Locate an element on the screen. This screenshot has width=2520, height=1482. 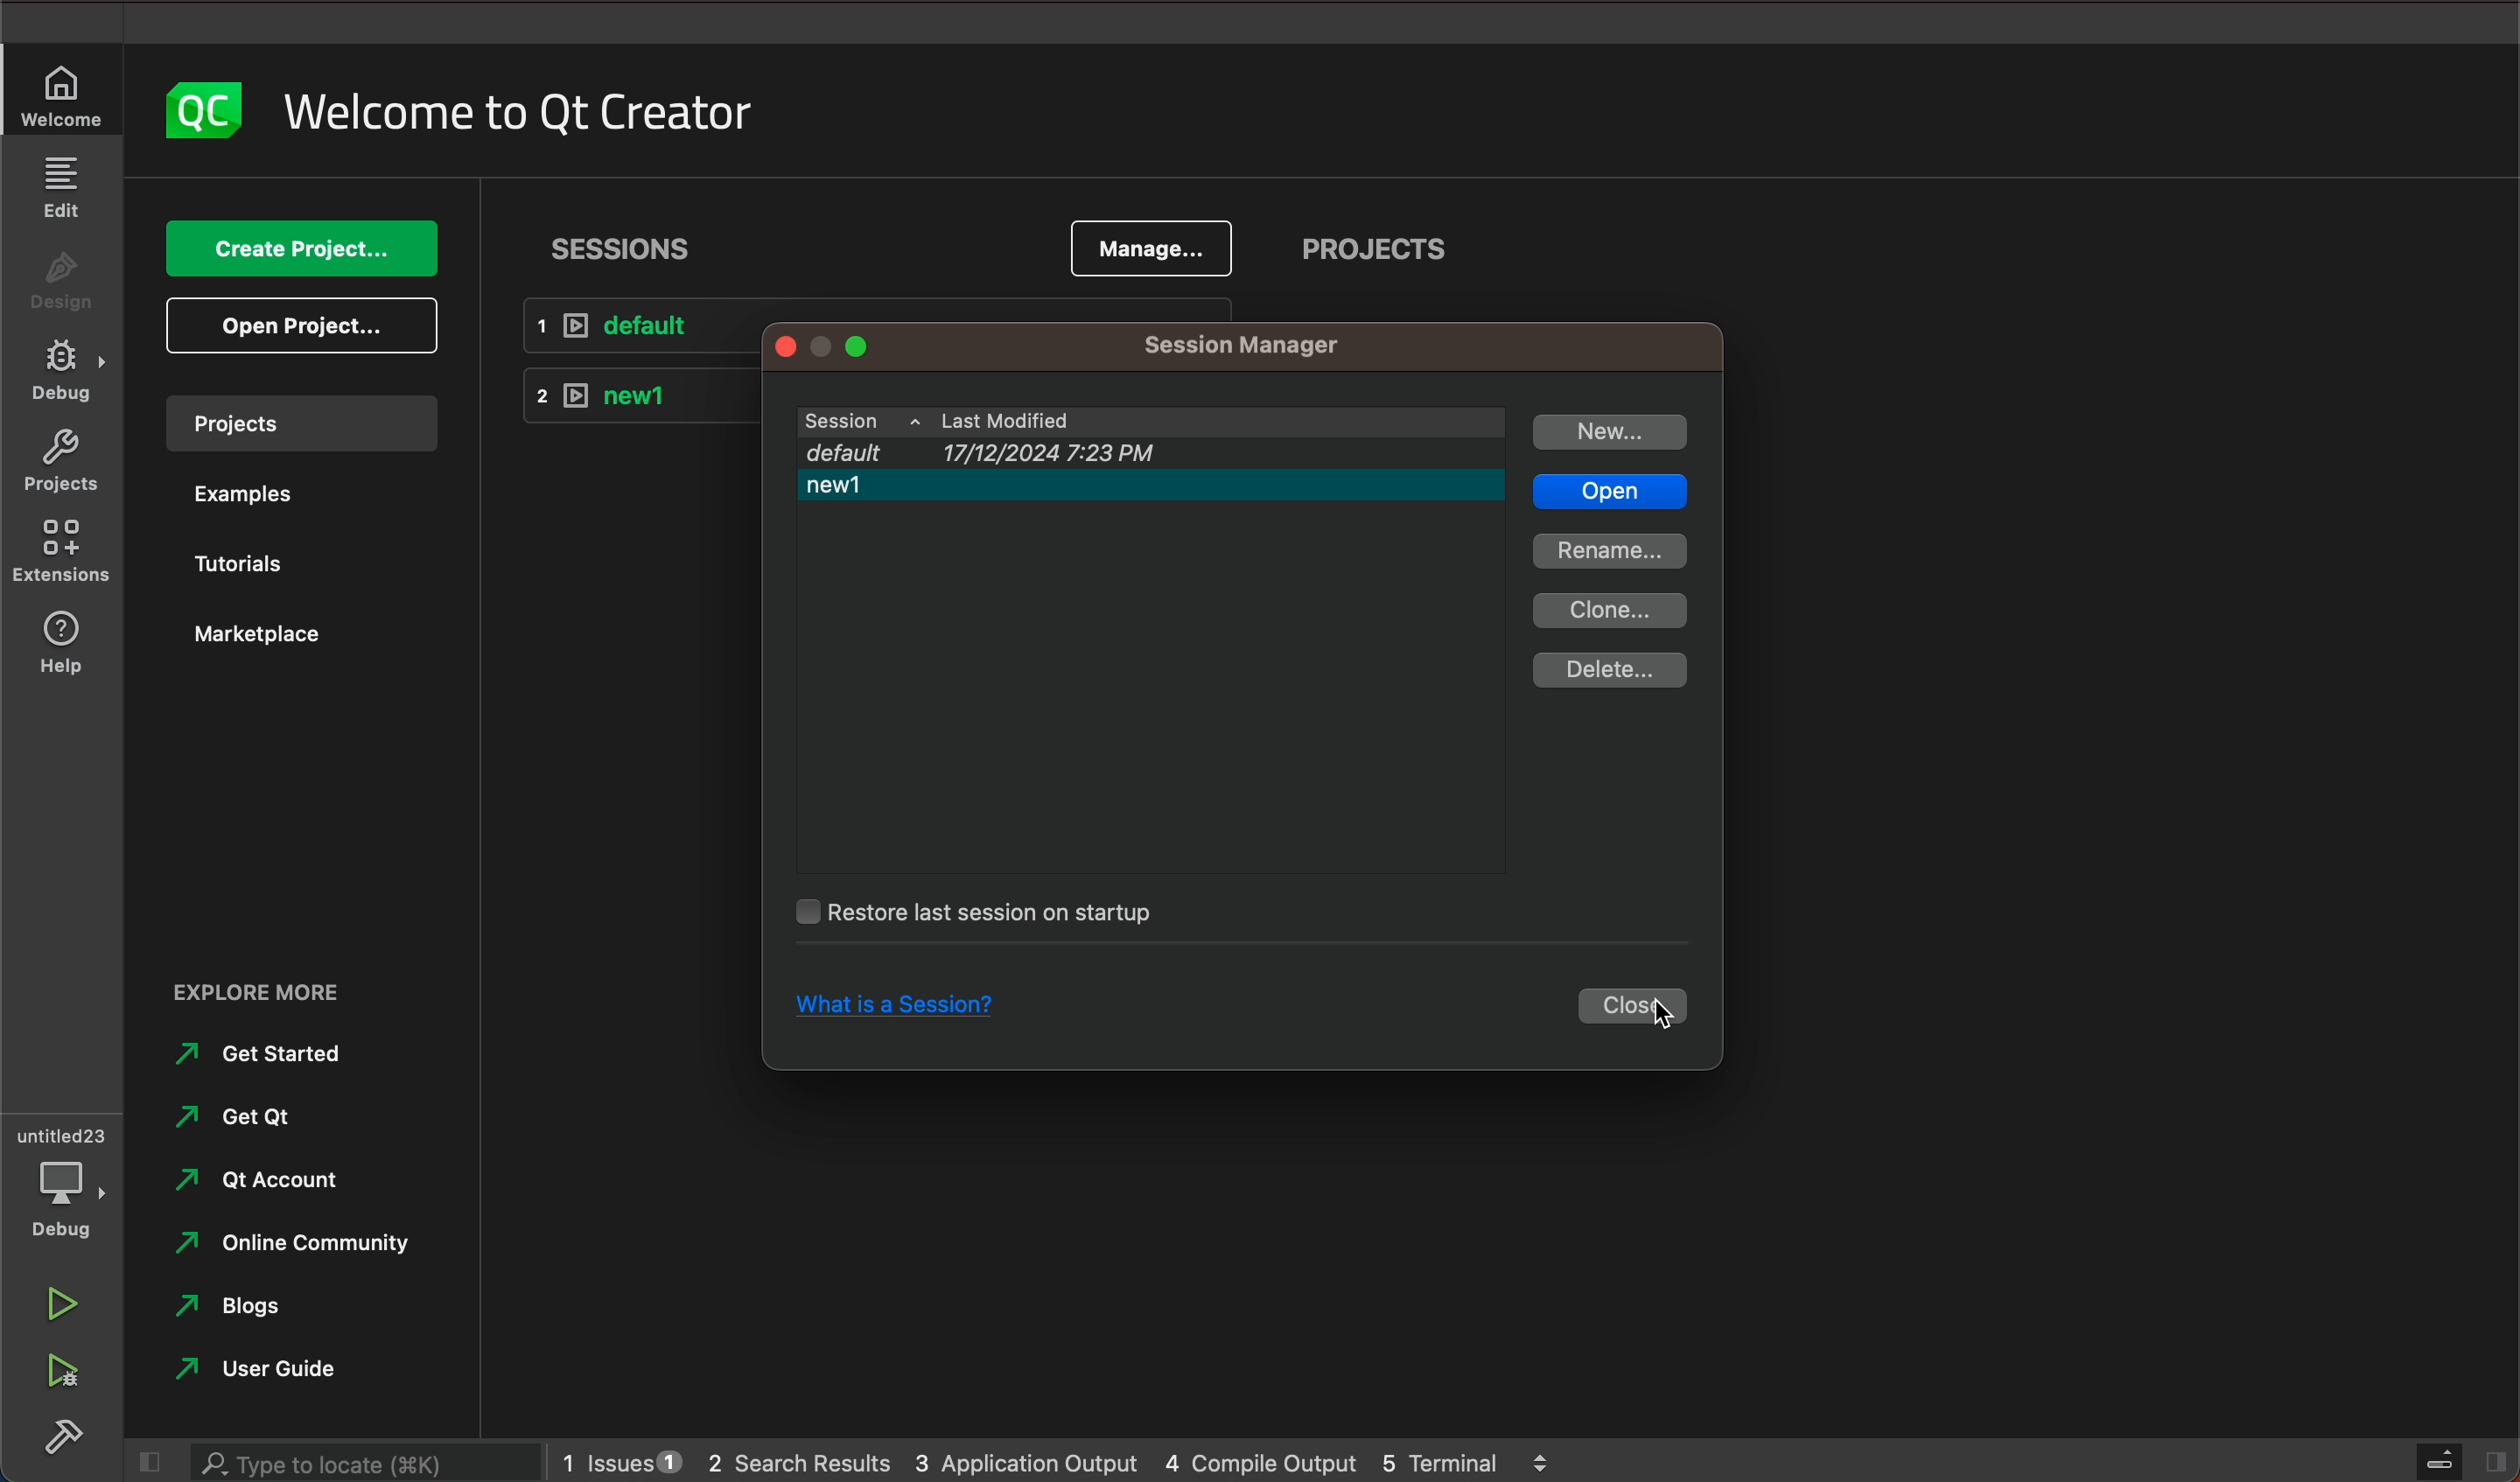
default is located at coordinates (643, 327).